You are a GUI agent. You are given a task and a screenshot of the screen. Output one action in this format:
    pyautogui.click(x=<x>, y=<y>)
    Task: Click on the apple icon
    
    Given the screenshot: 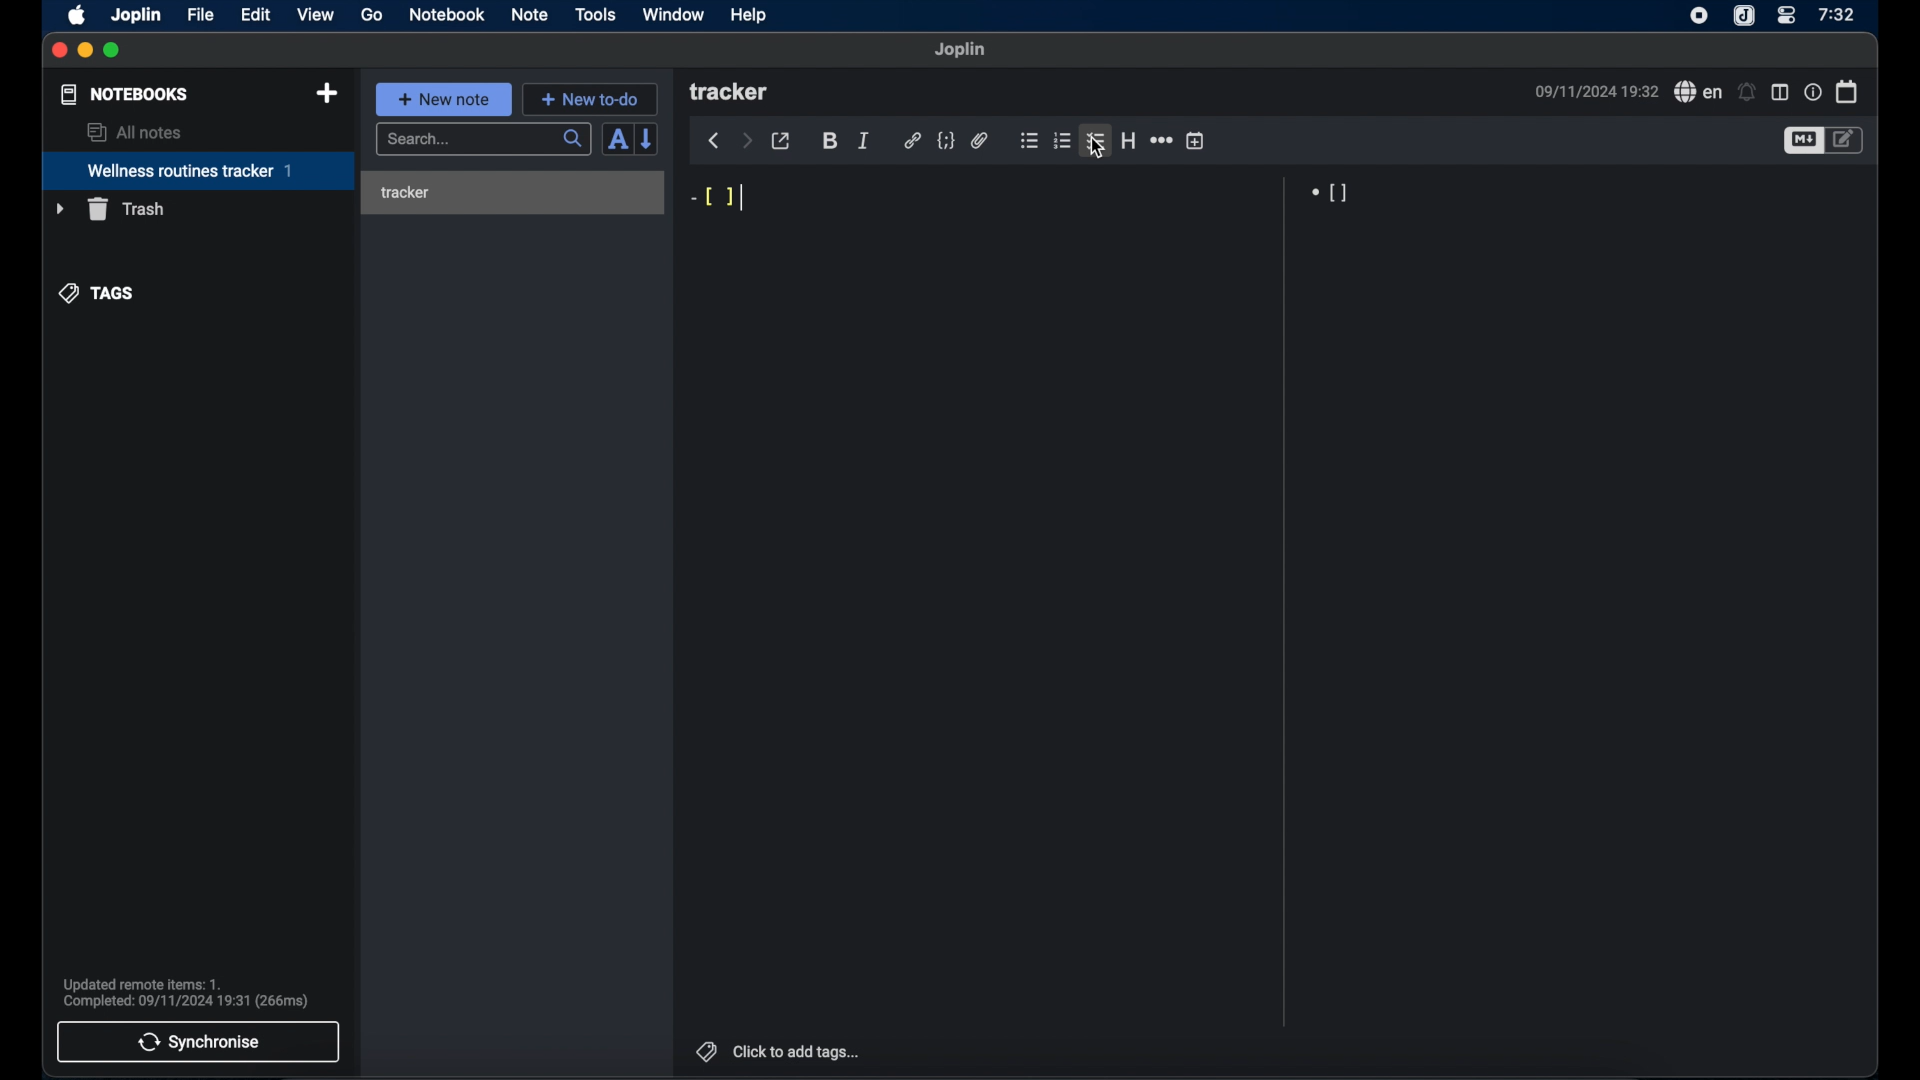 What is the action you would take?
    pyautogui.click(x=78, y=16)
    